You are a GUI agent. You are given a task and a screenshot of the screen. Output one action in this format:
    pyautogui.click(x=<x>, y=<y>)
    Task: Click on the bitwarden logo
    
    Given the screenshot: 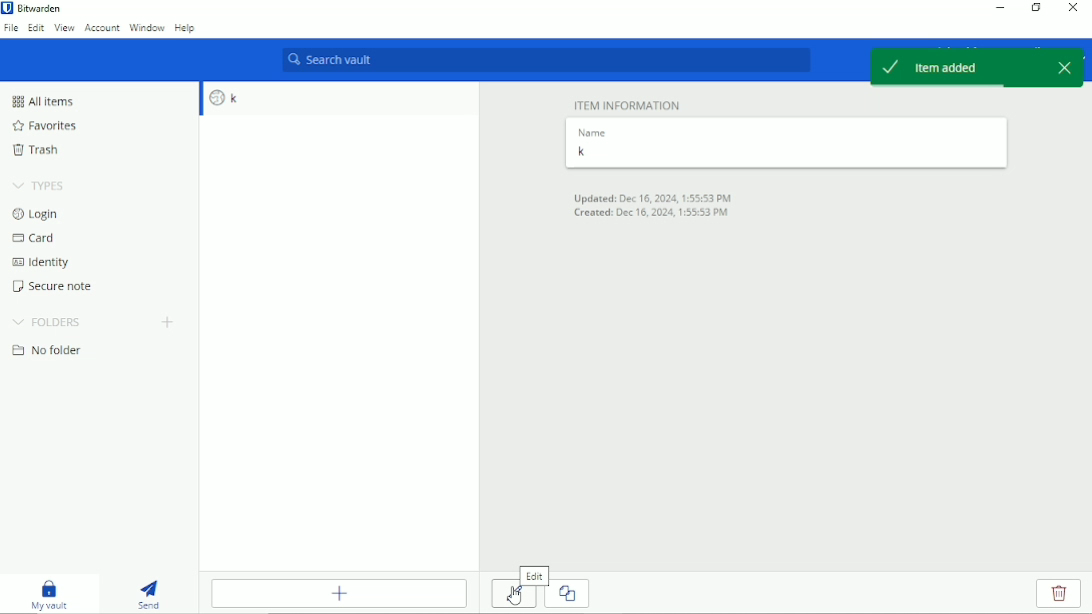 What is the action you would take?
    pyautogui.click(x=7, y=7)
    